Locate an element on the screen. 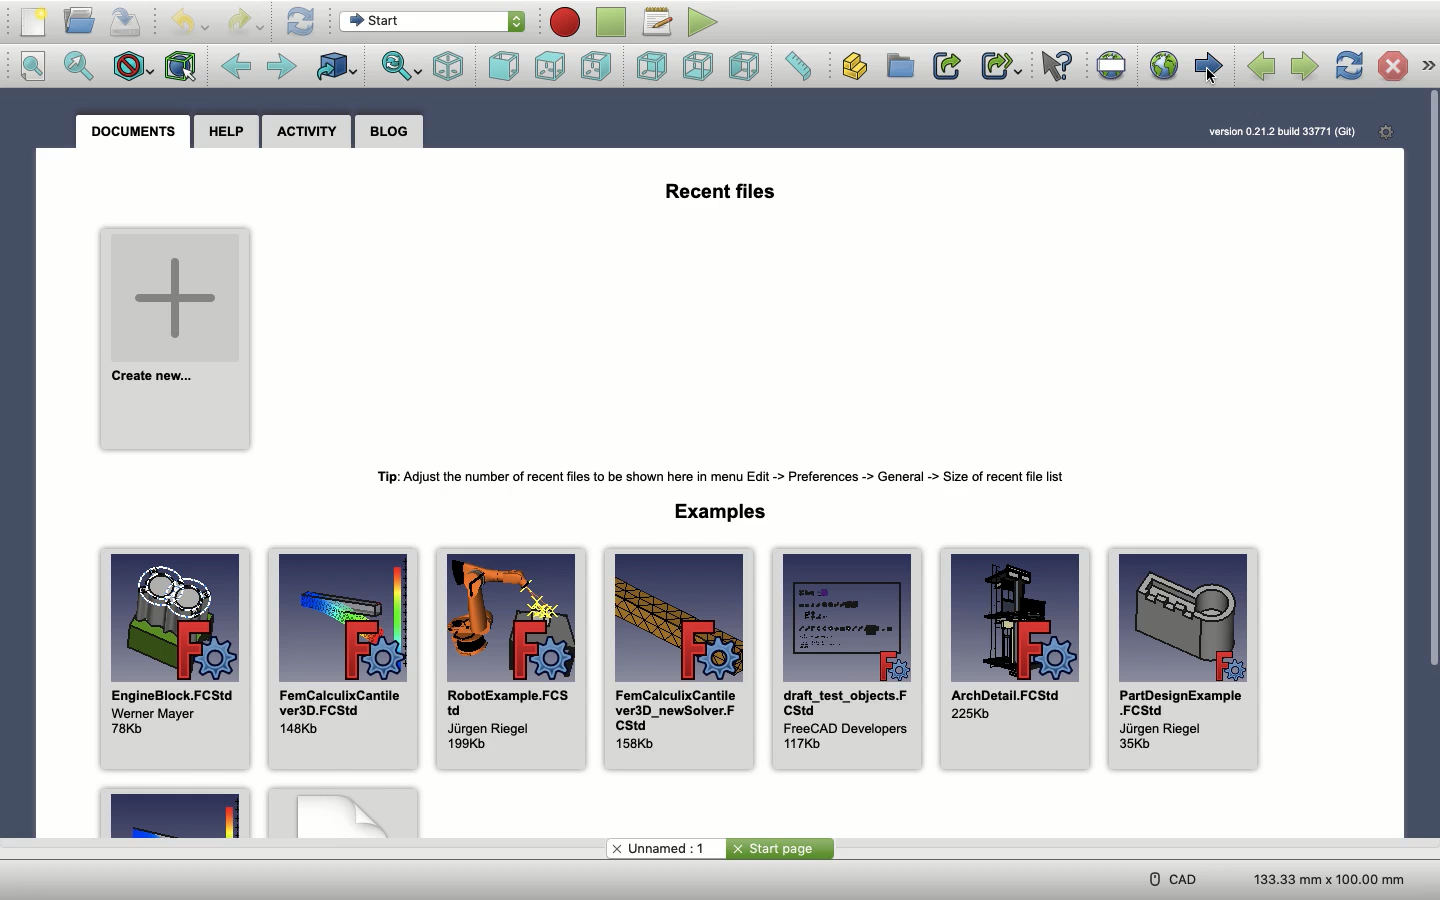 Image resolution: width=1440 pixels, height=900 pixels. Measure distance is located at coordinates (796, 65).